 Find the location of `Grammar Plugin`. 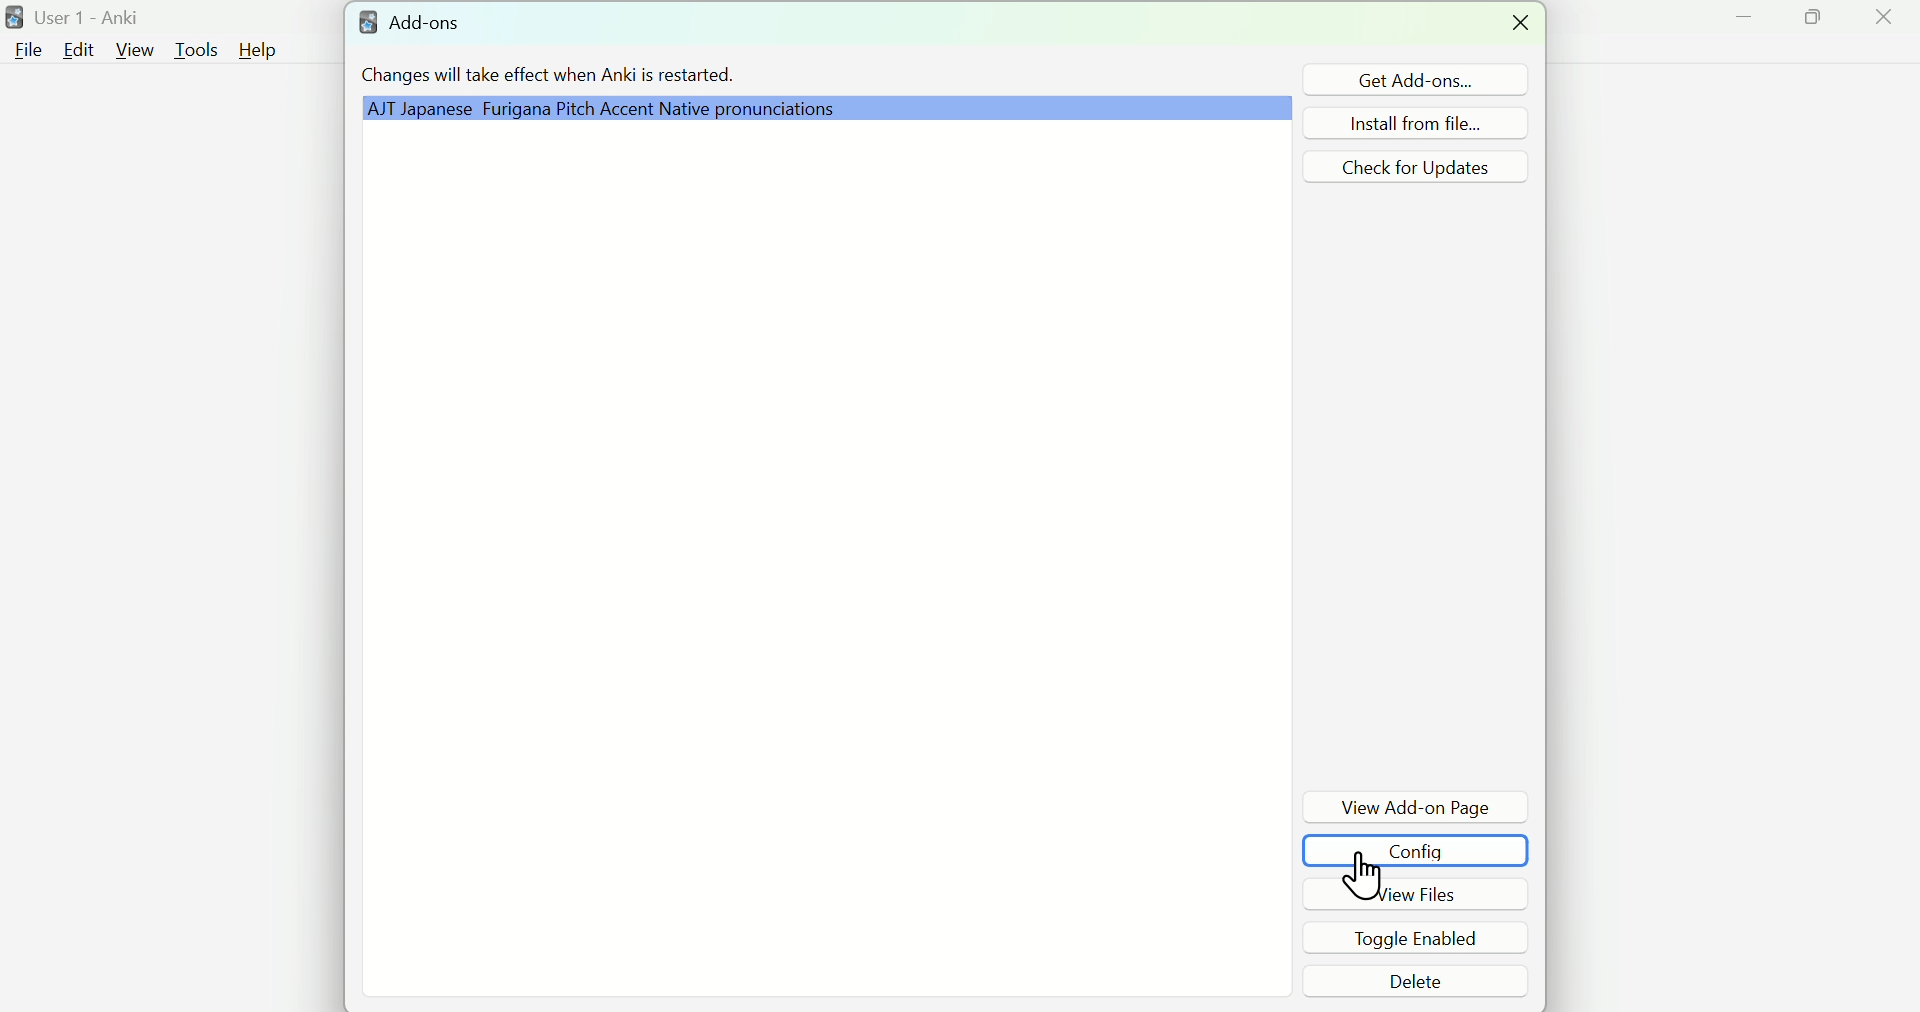

Grammar Plugin is located at coordinates (822, 107).